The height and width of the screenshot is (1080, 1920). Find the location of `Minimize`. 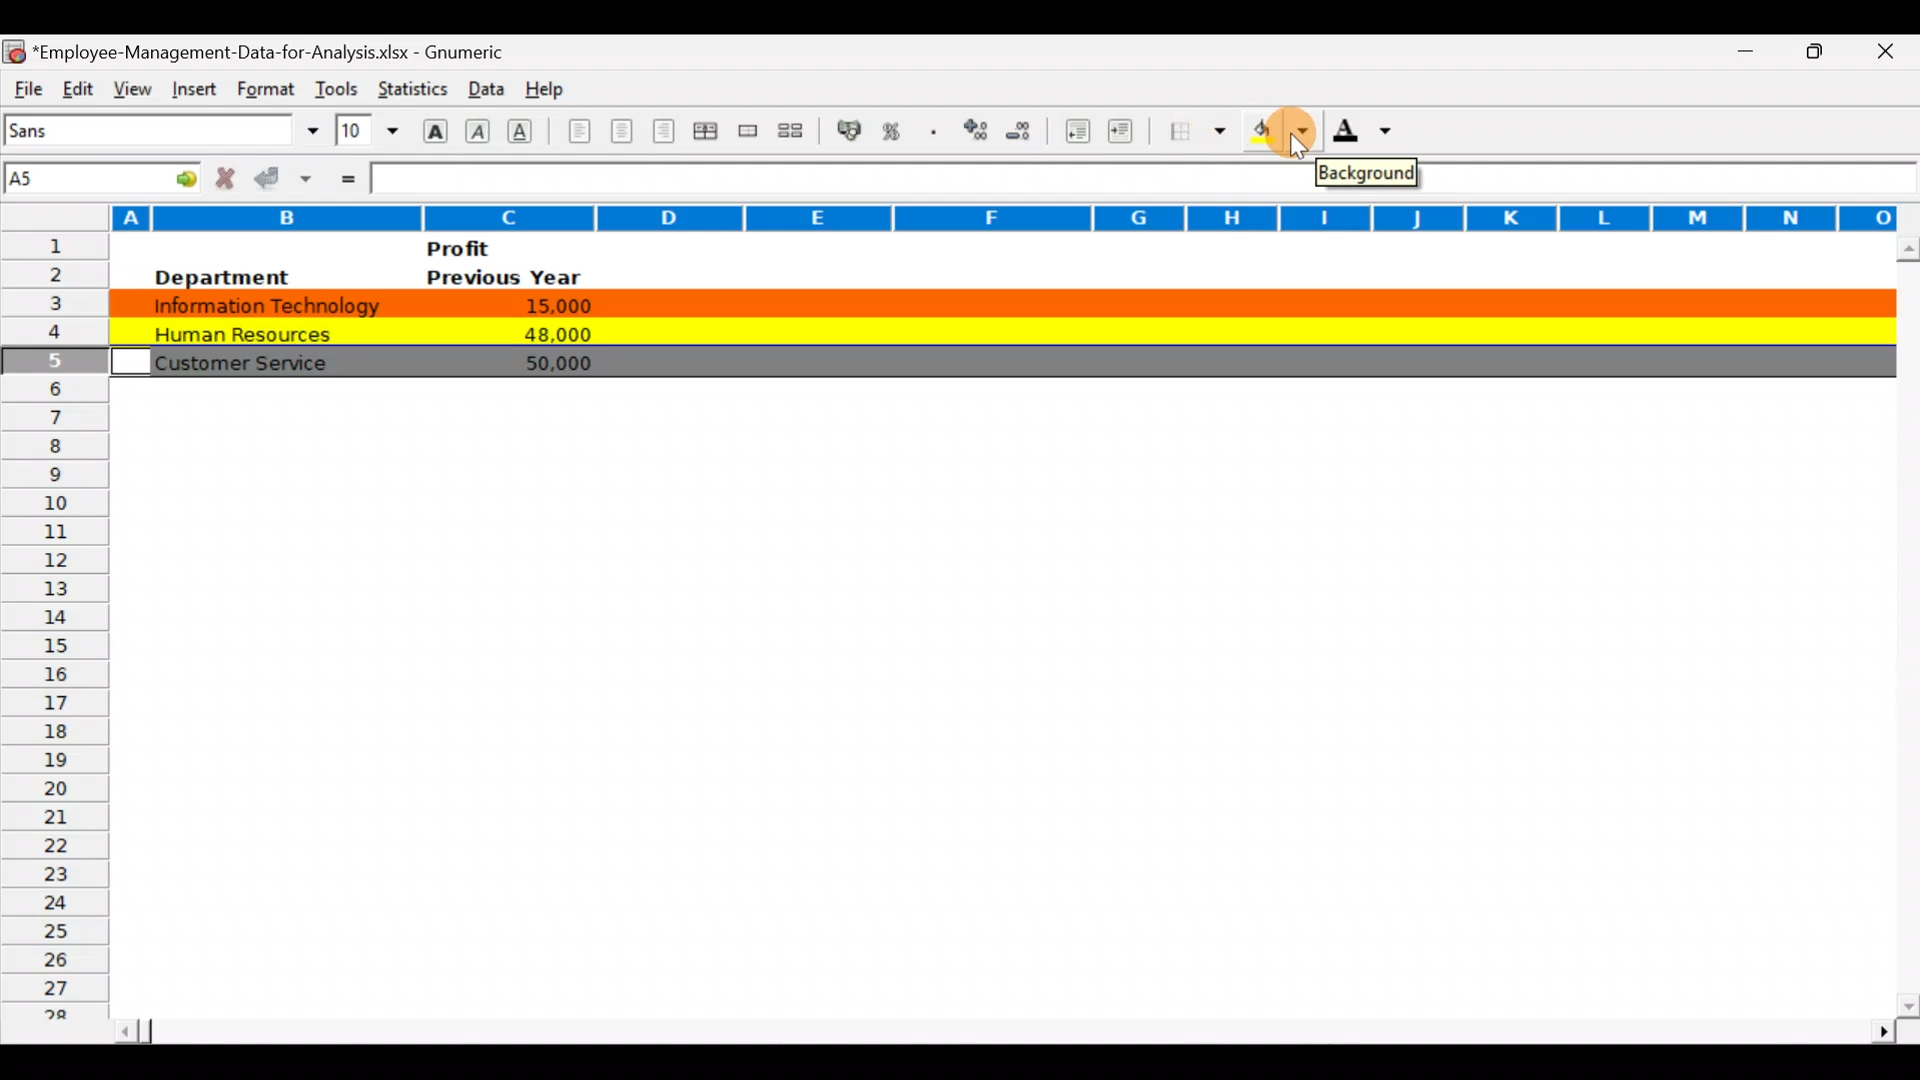

Minimize is located at coordinates (1734, 52).